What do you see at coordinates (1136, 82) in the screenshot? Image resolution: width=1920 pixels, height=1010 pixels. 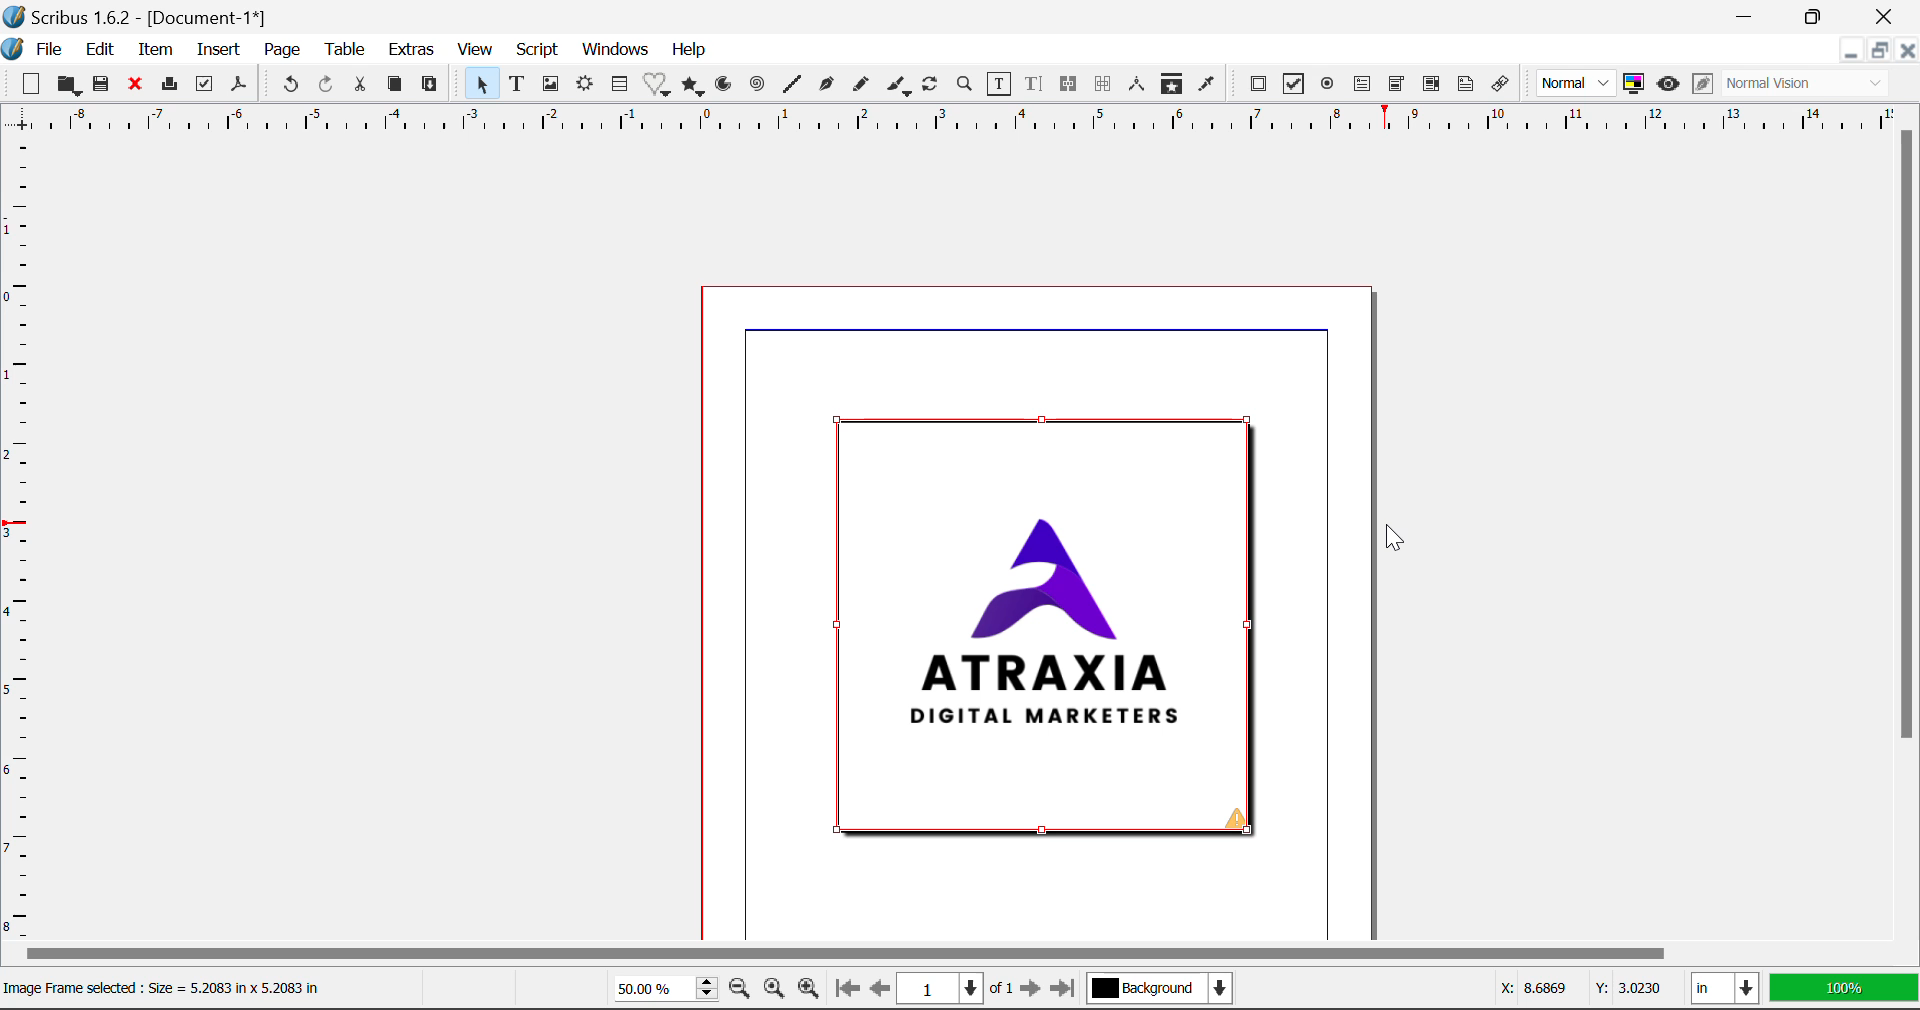 I see `Measurements` at bounding box center [1136, 82].